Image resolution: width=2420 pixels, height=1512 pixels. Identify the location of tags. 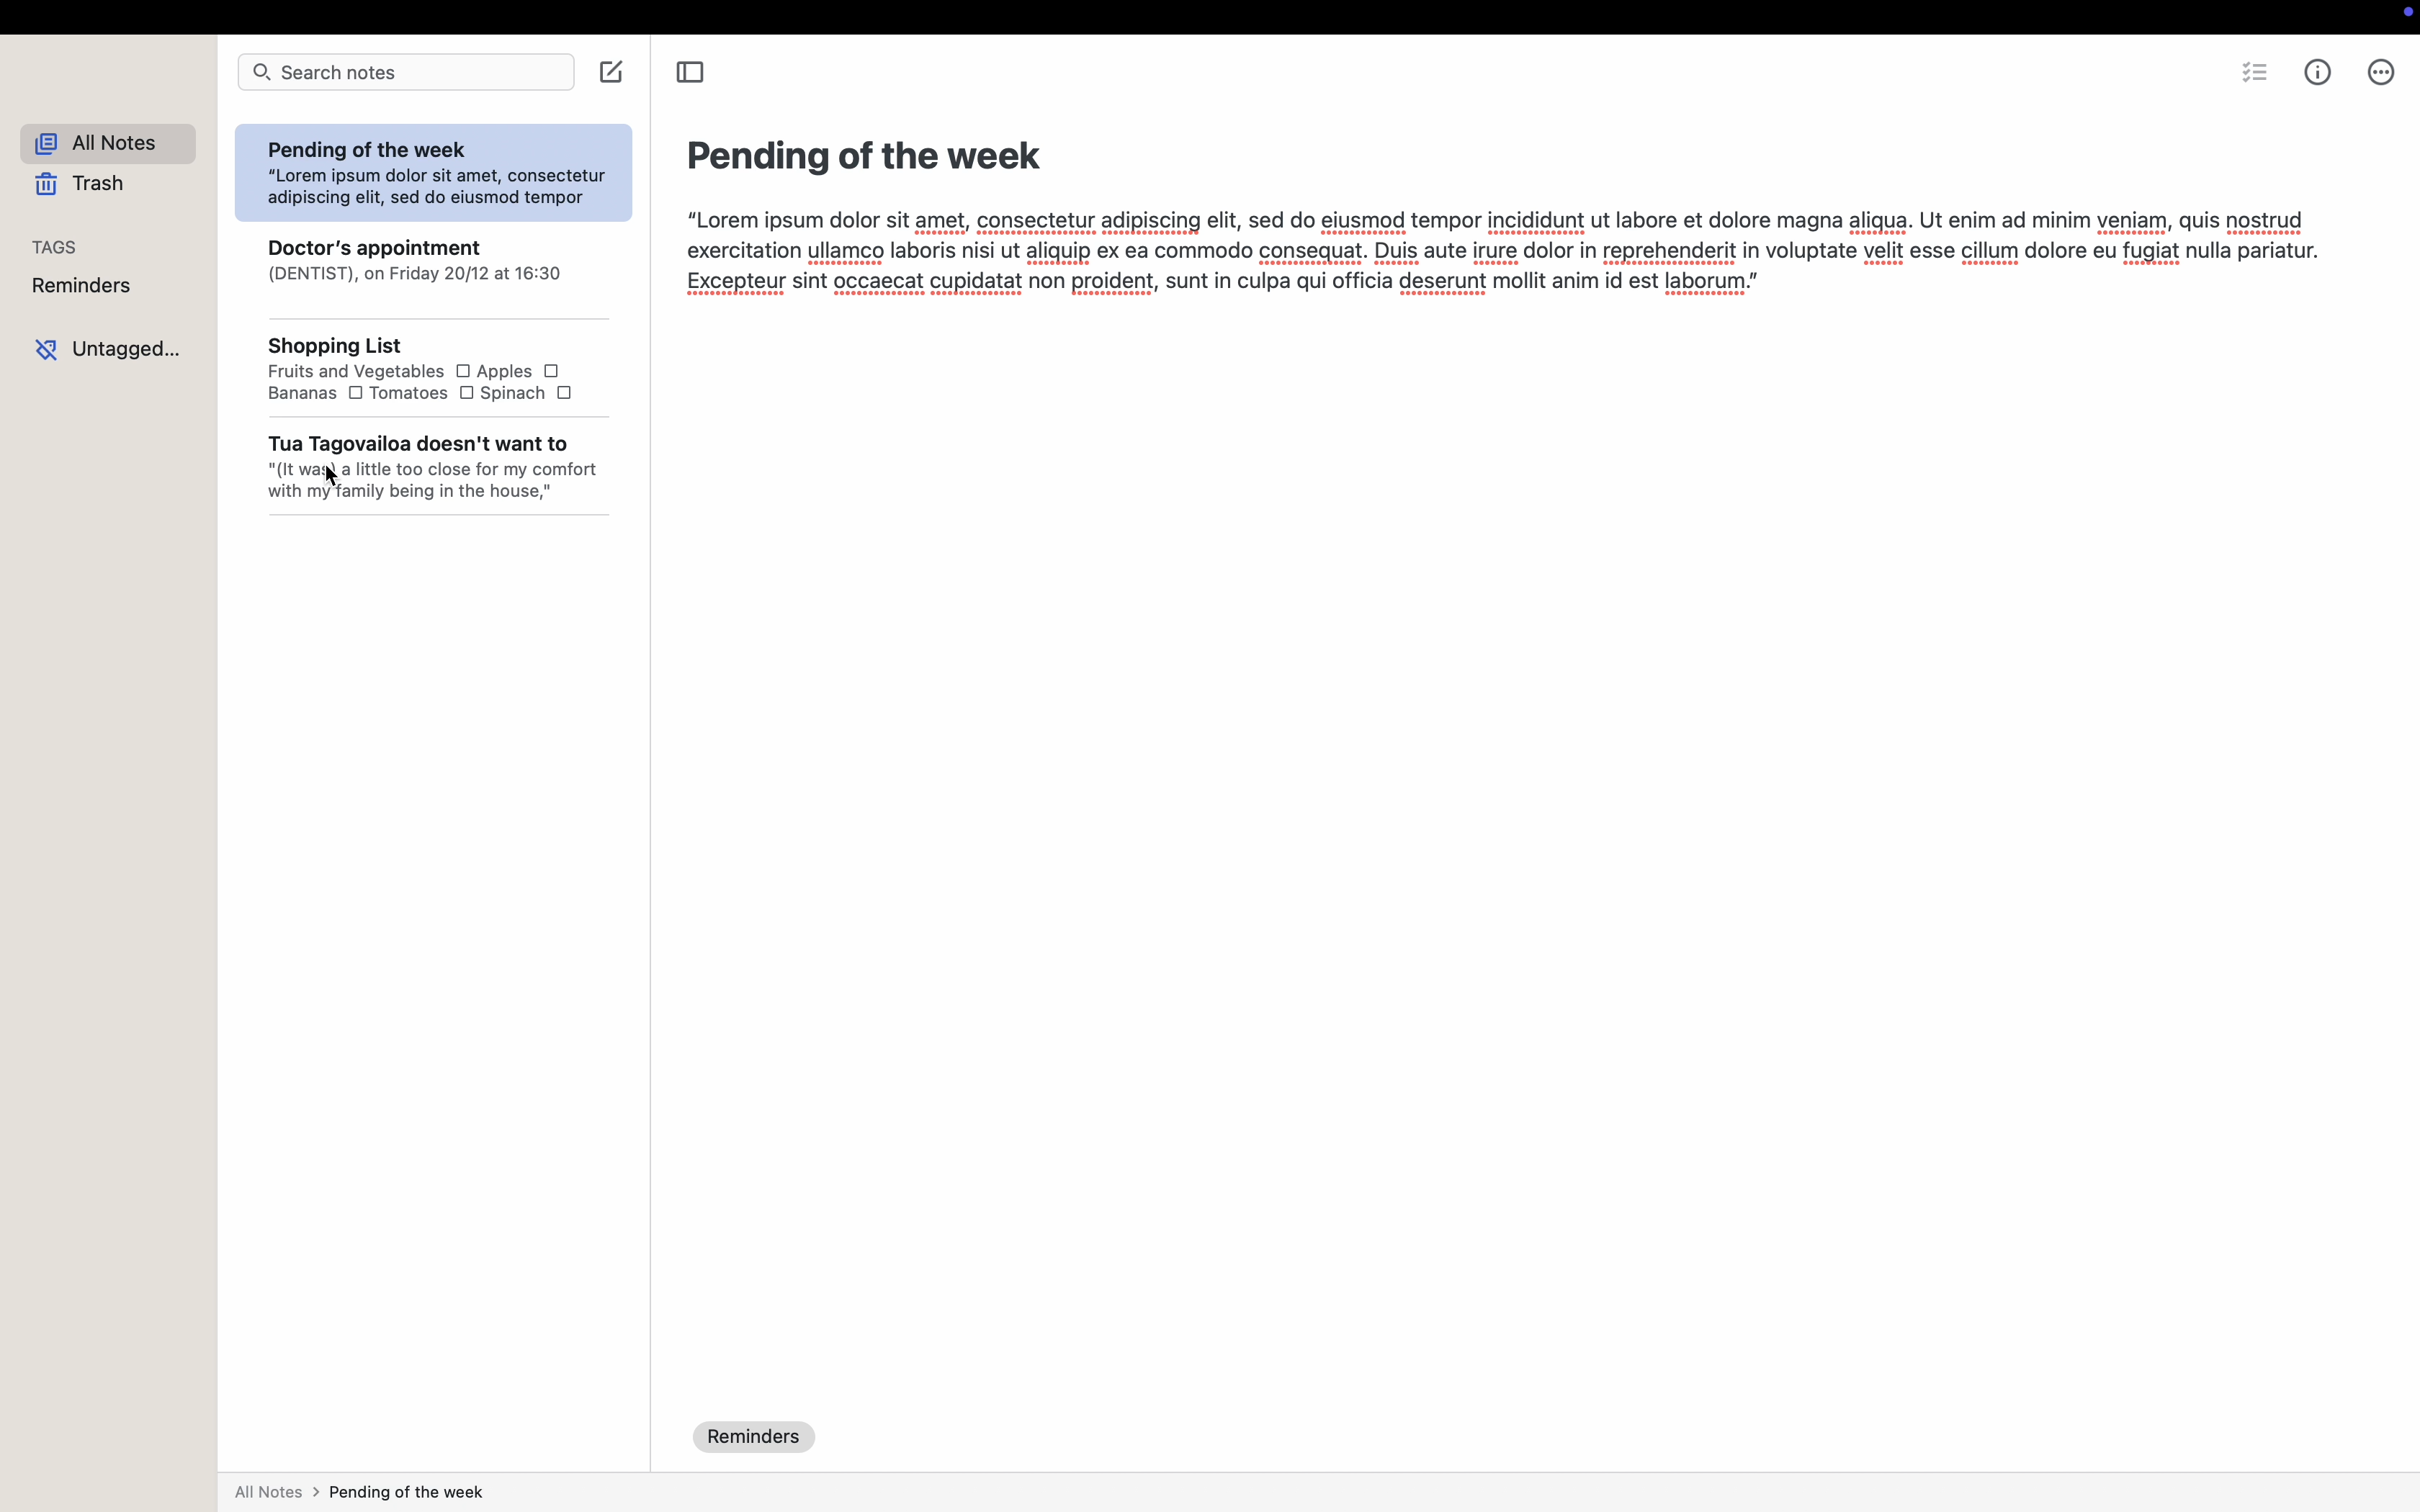
(57, 245).